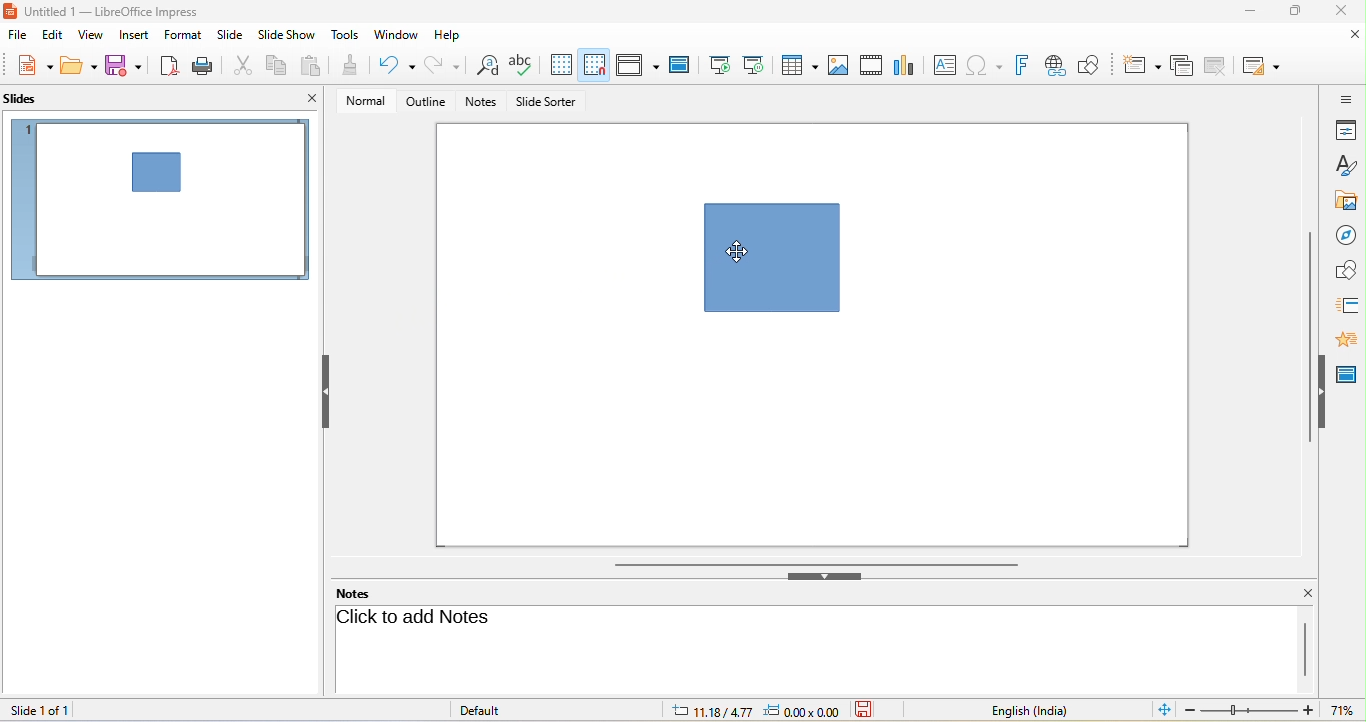  Describe the element at coordinates (418, 617) in the screenshot. I see `click to add notes` at that location.